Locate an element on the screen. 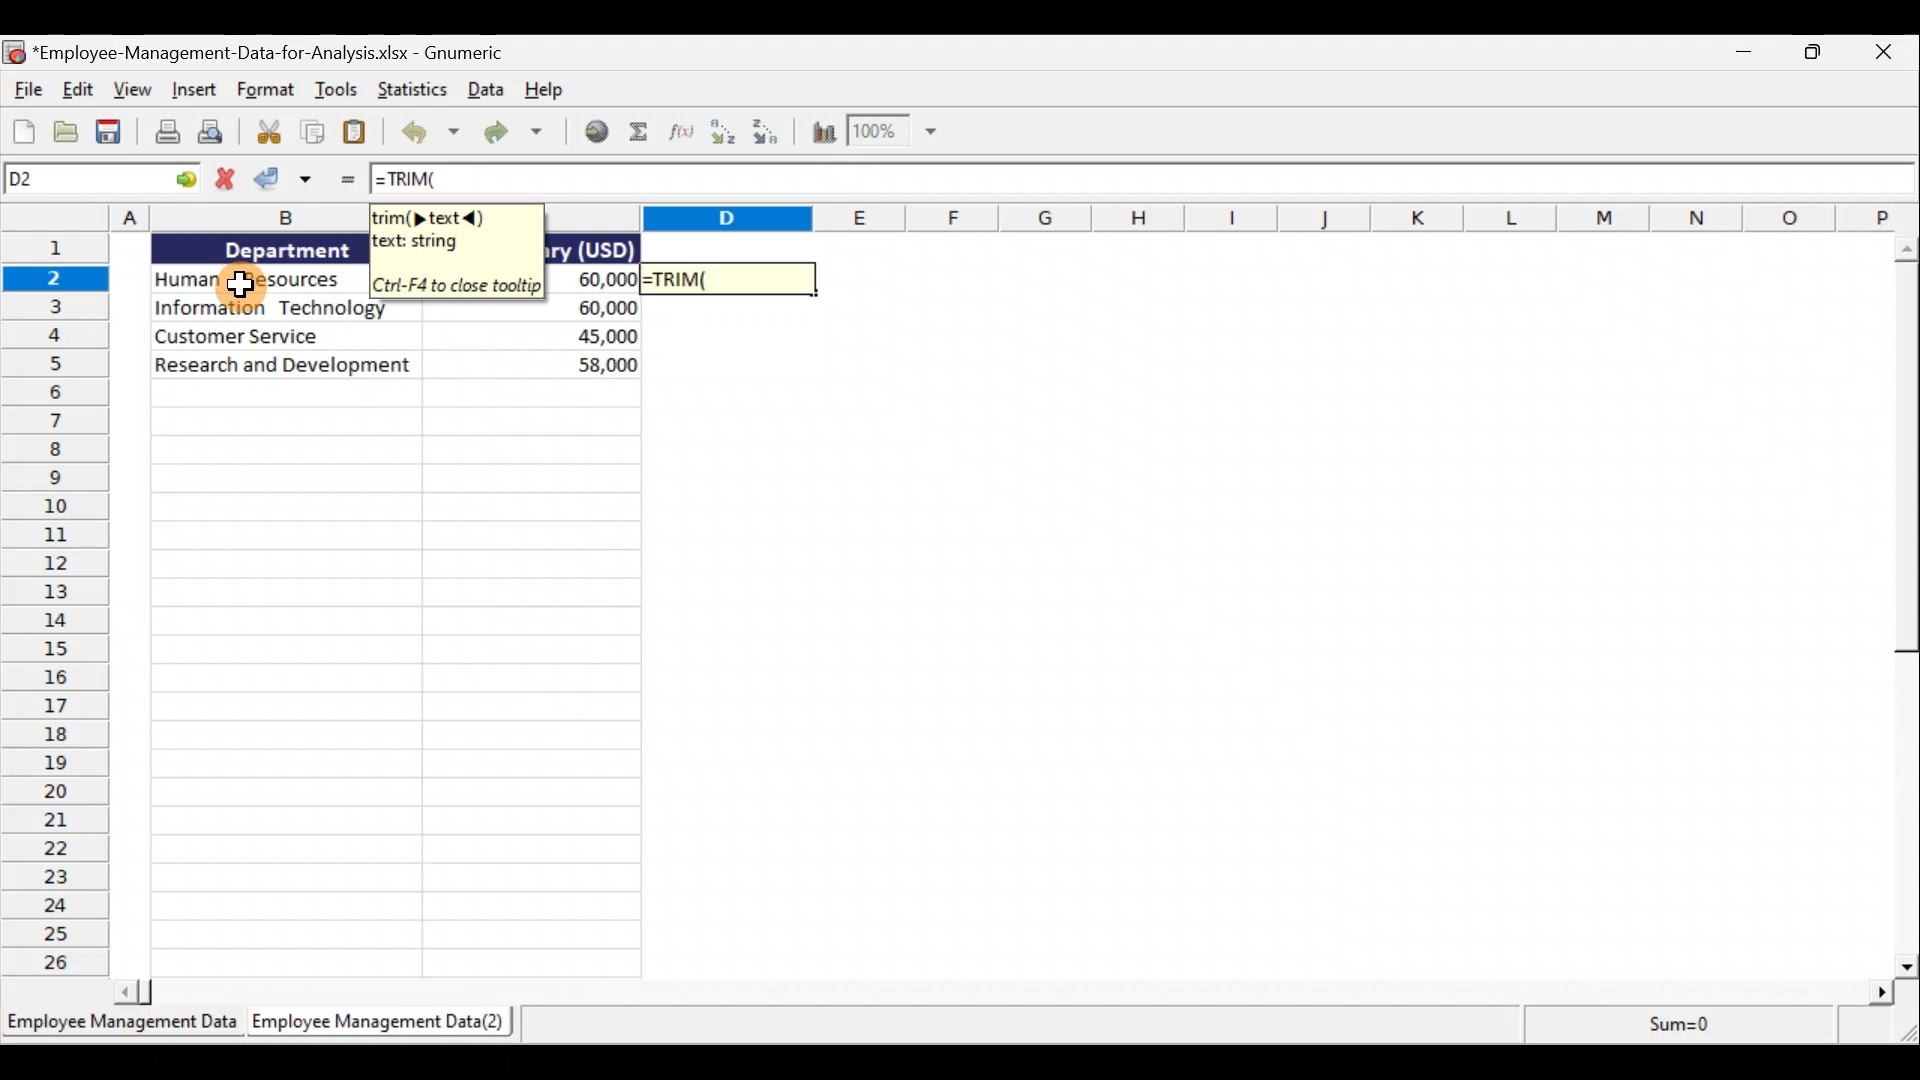 The image size is (1920, 1080). Sheet 2 is located at coordinates (389, 1023).